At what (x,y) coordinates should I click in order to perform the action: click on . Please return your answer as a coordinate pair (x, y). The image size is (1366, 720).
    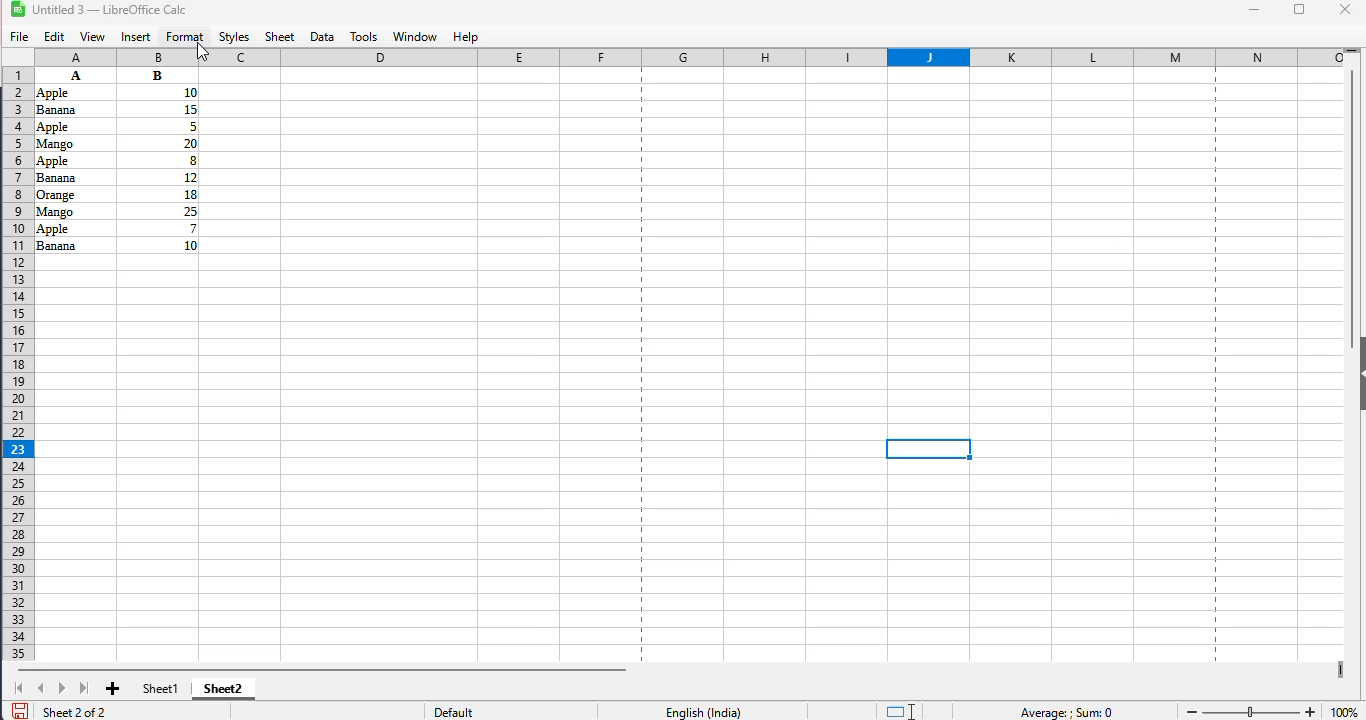
    Looking at the image, I should click on (76, 228).